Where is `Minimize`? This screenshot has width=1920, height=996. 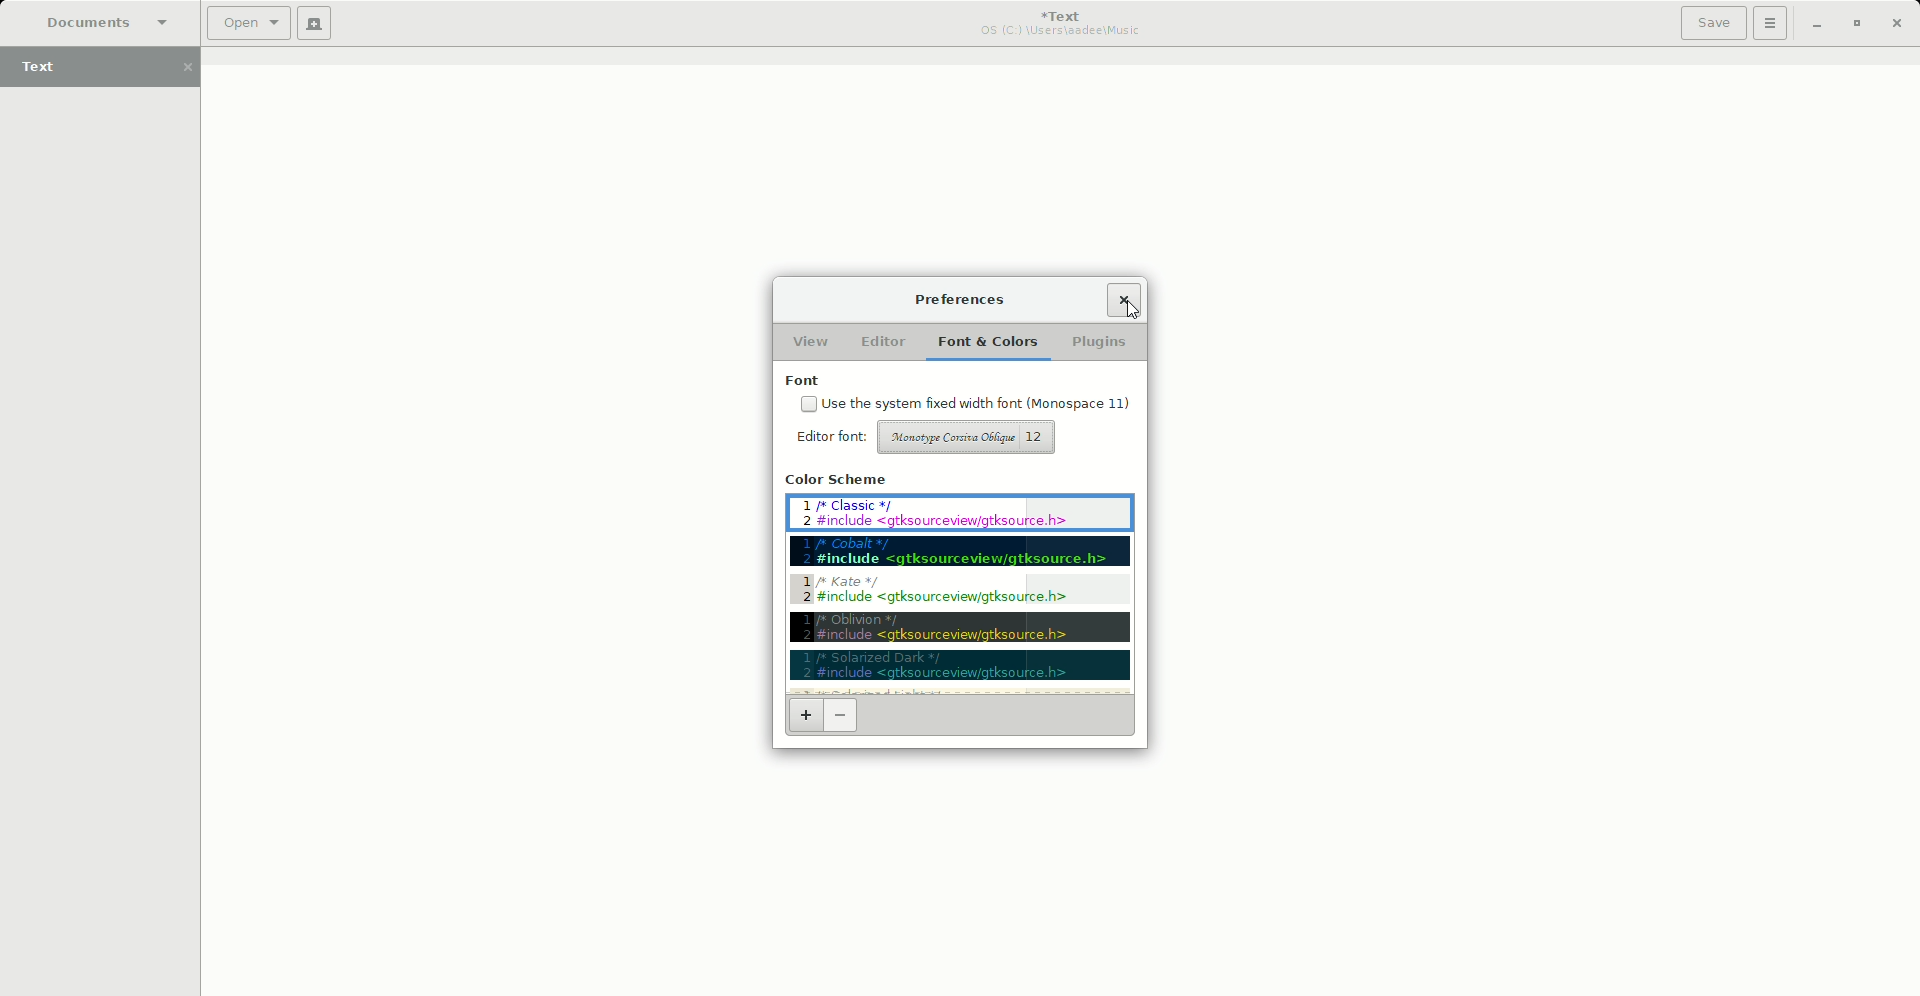 Minimize is located at coordinates (1816, 23).